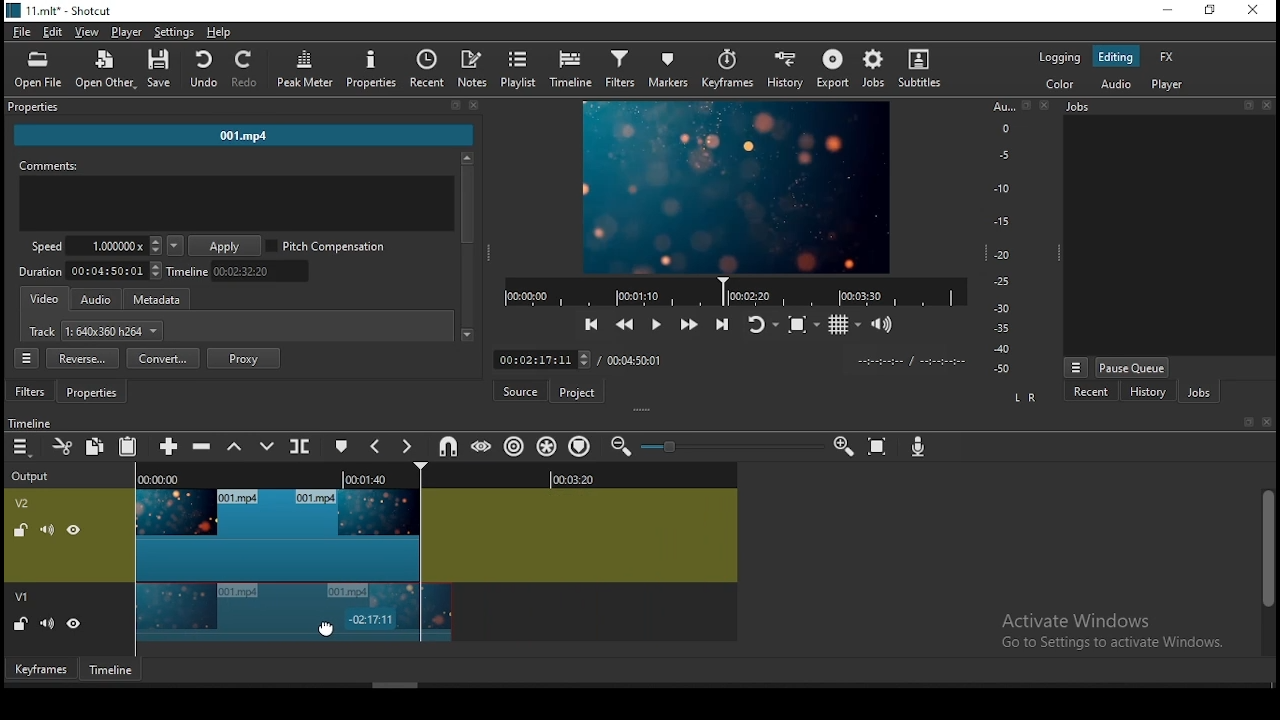  What do you see at coordinates (227, 247) in the screenshot?
I see `apply` at bounding box center [227, 247].